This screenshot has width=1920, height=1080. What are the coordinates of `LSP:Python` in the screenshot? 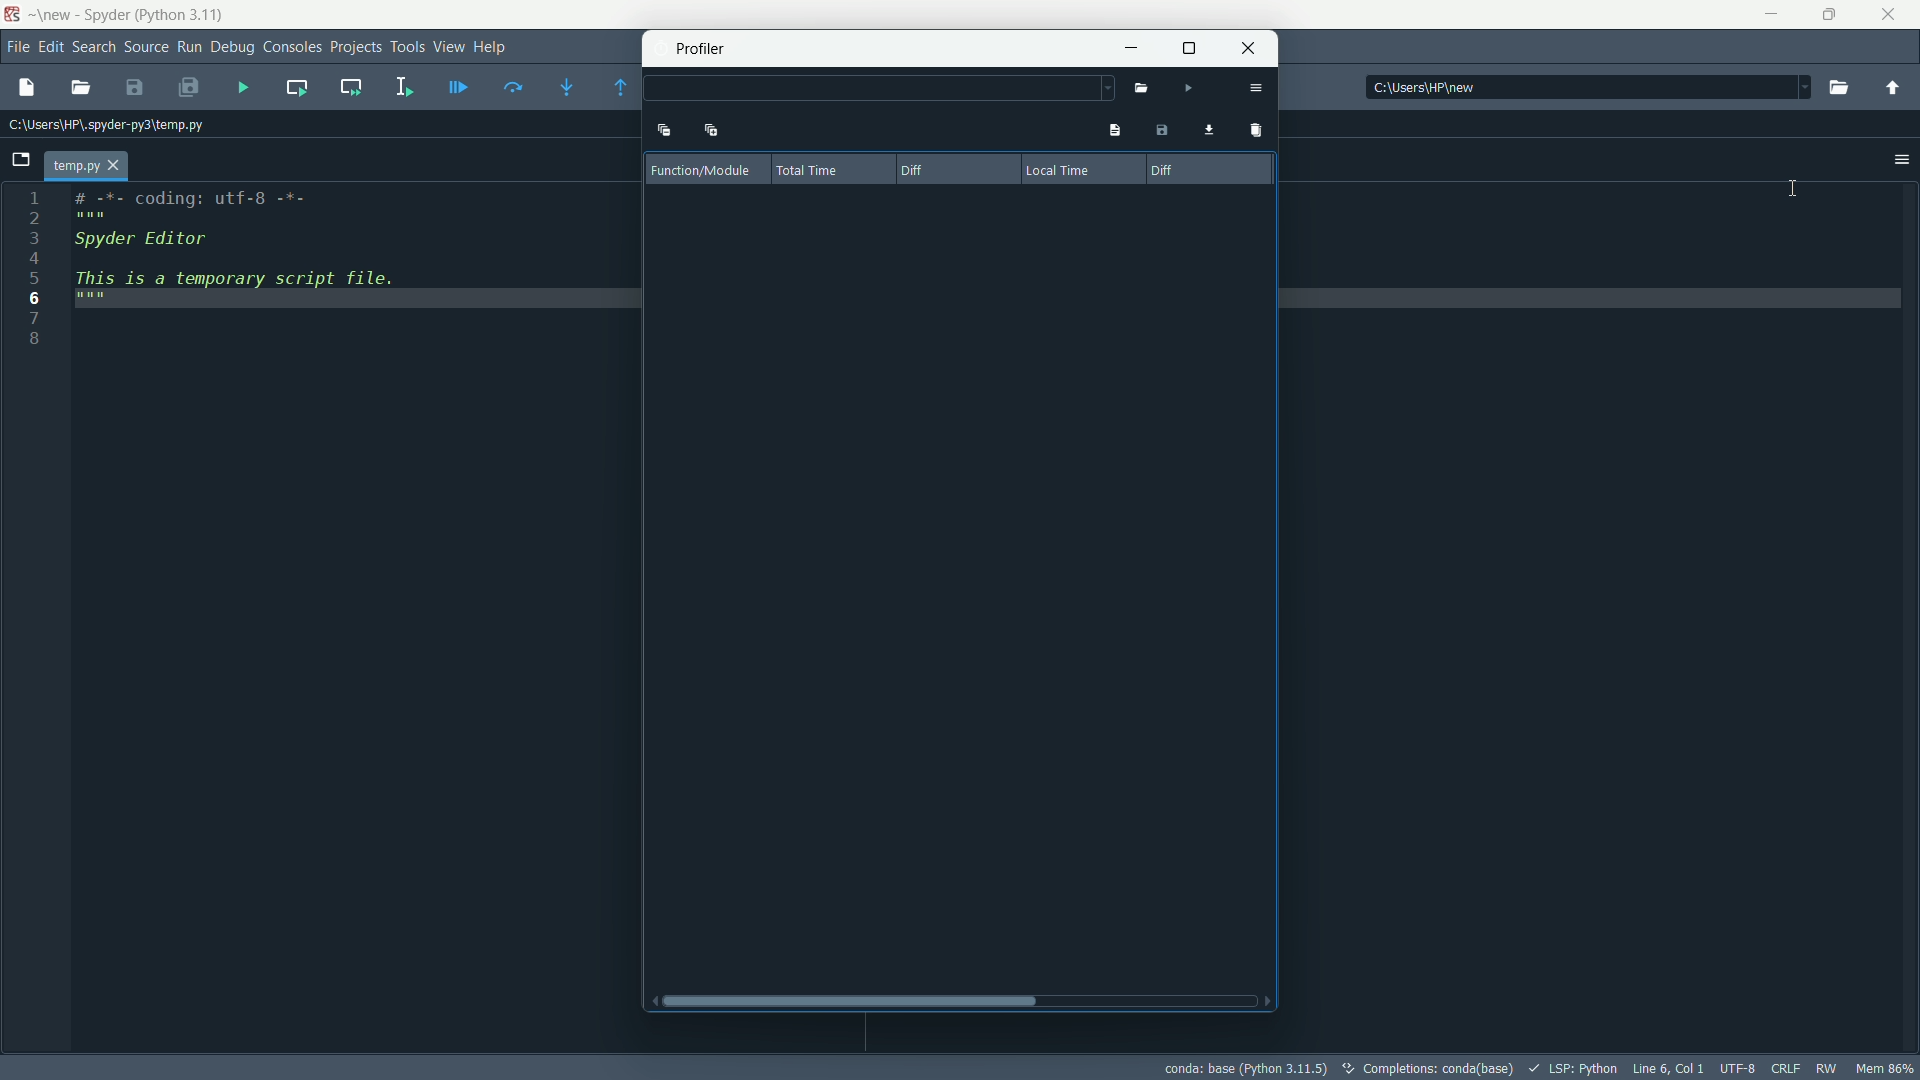 It's located at (1569, 1066).